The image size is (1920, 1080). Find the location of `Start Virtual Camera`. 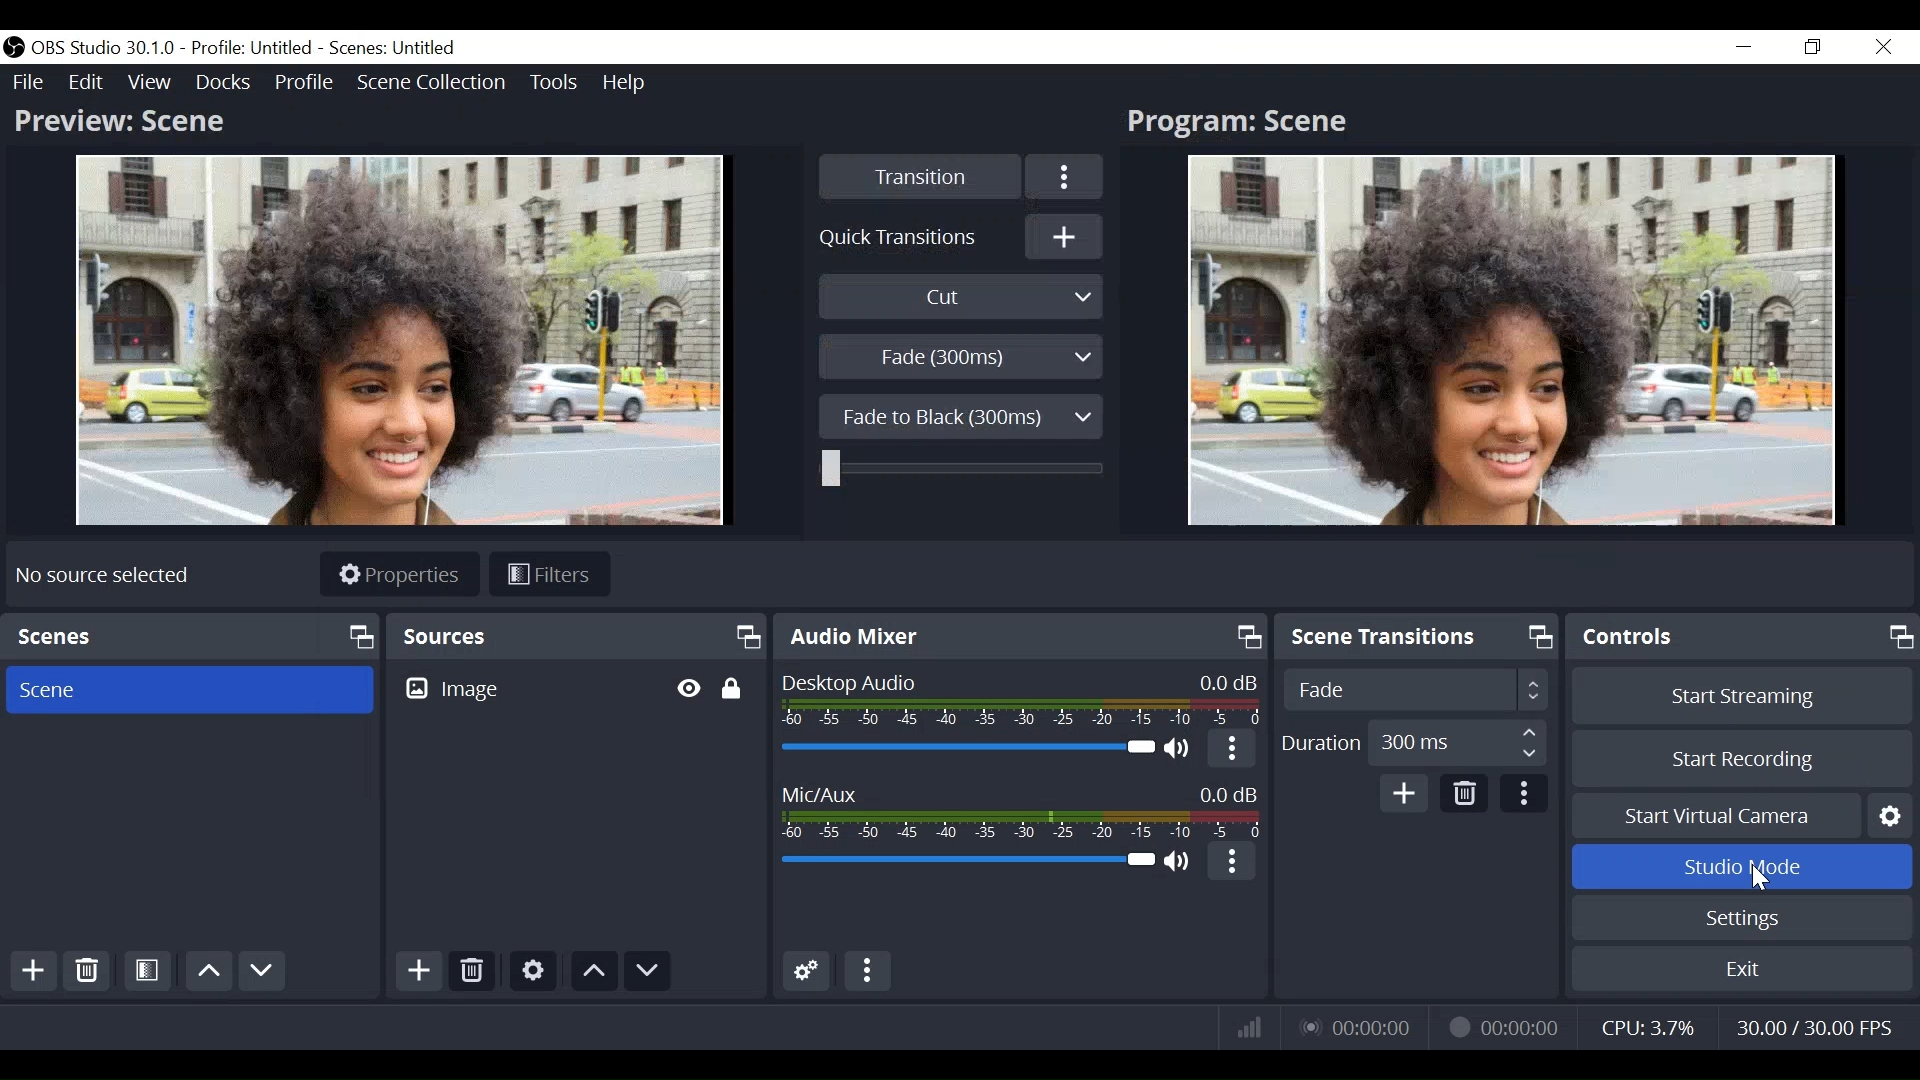

Start Virtual Camera is located at coordinates (1708, 815).